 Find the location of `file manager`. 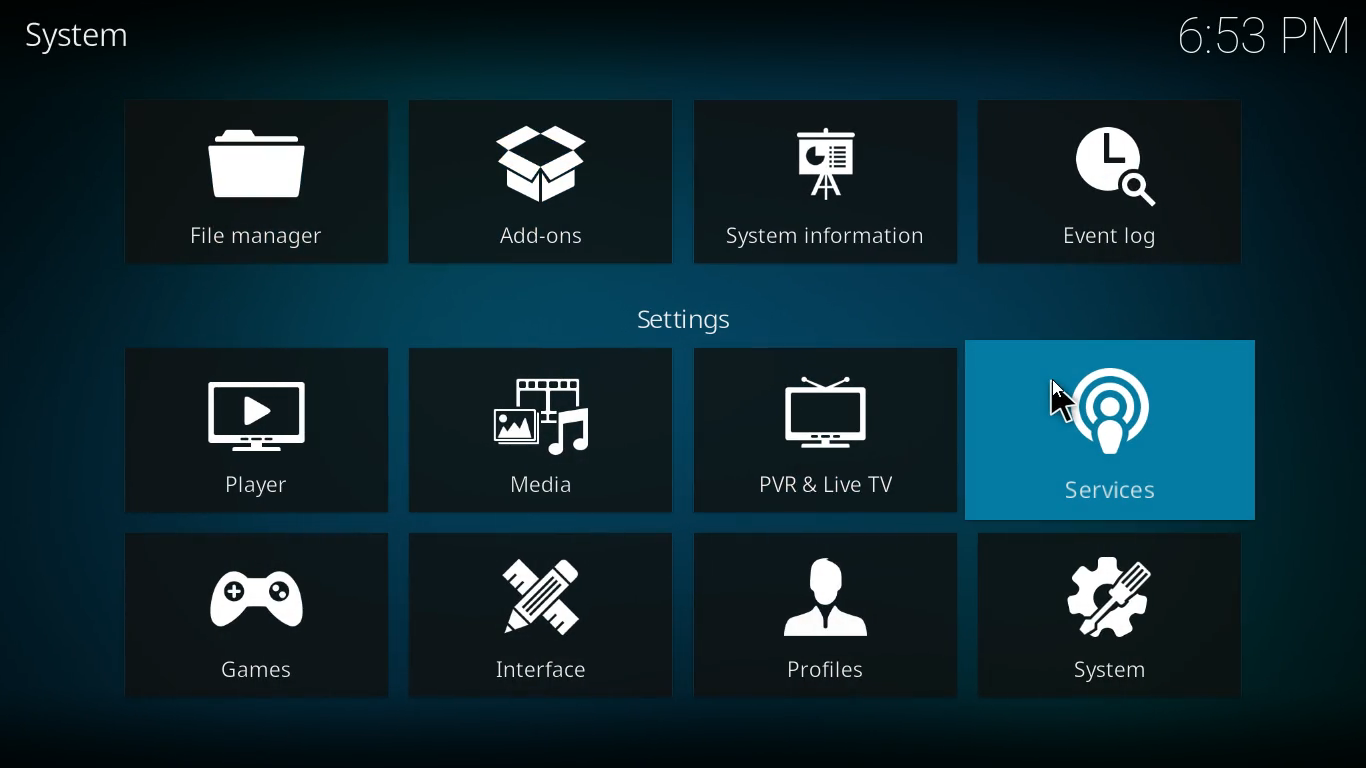

file manager is located at coordinates (252, 185).